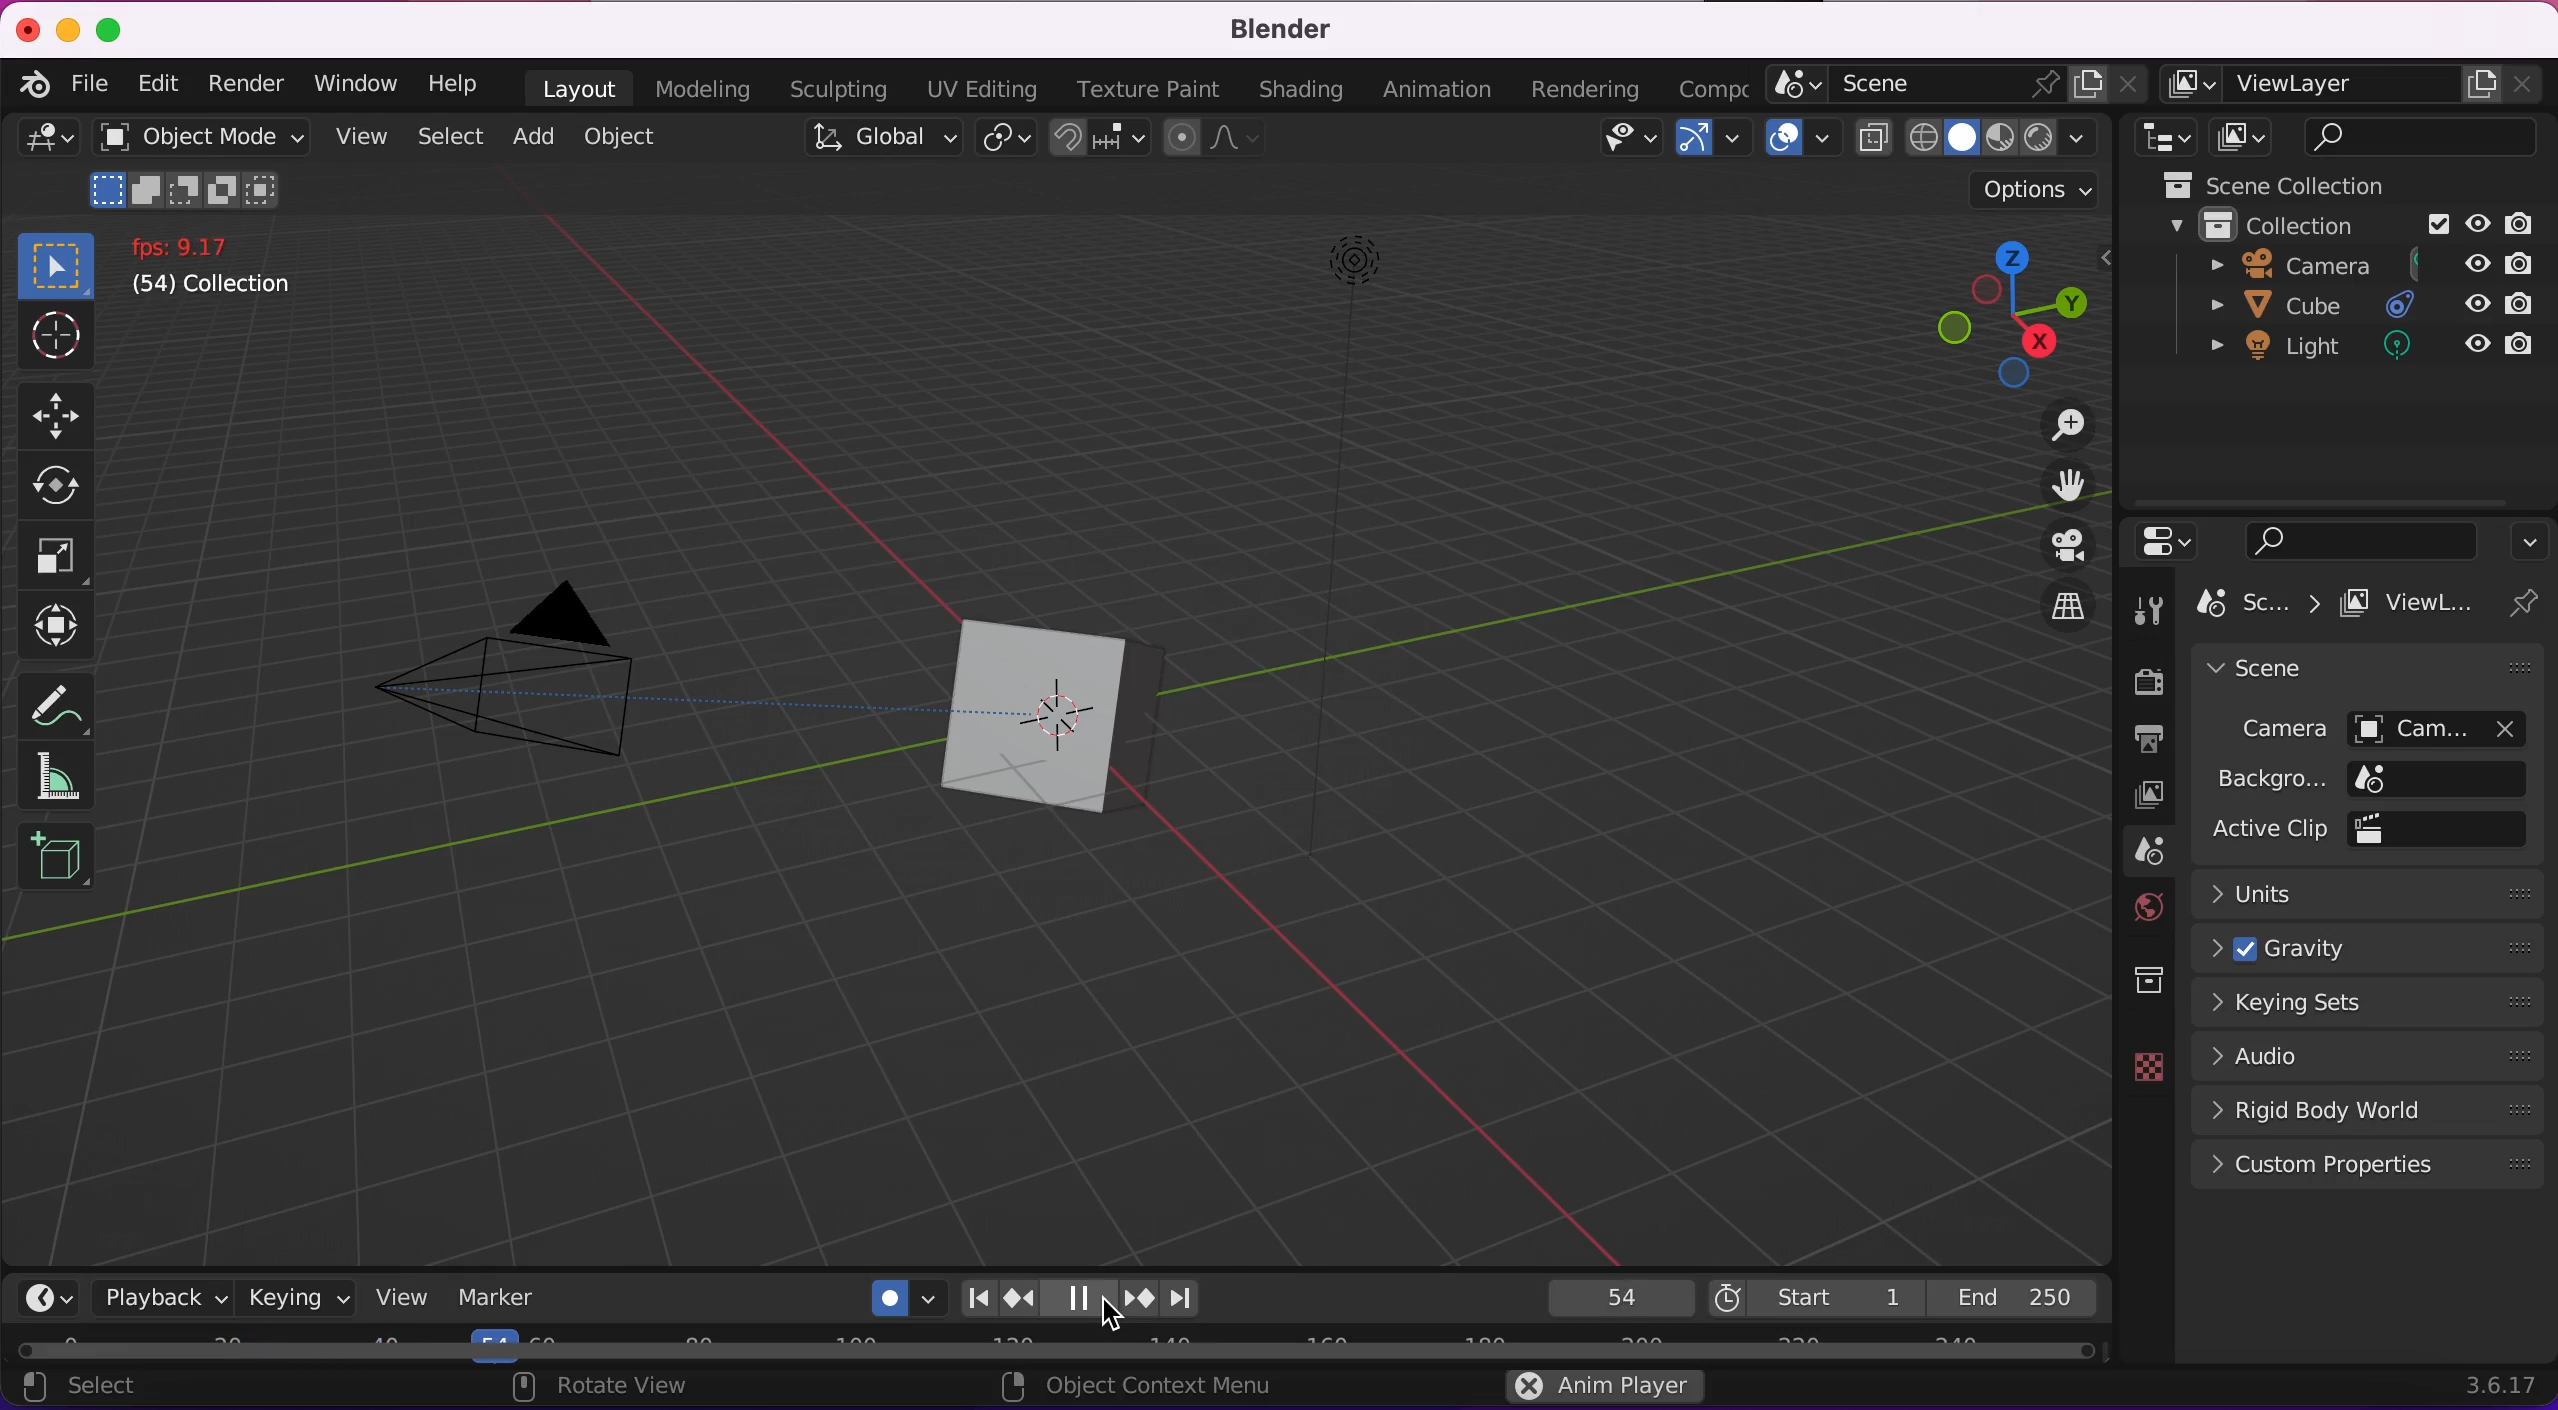 This screenshot has width=2558, height=1410. I want to click on overlays, so click(1789, 145).